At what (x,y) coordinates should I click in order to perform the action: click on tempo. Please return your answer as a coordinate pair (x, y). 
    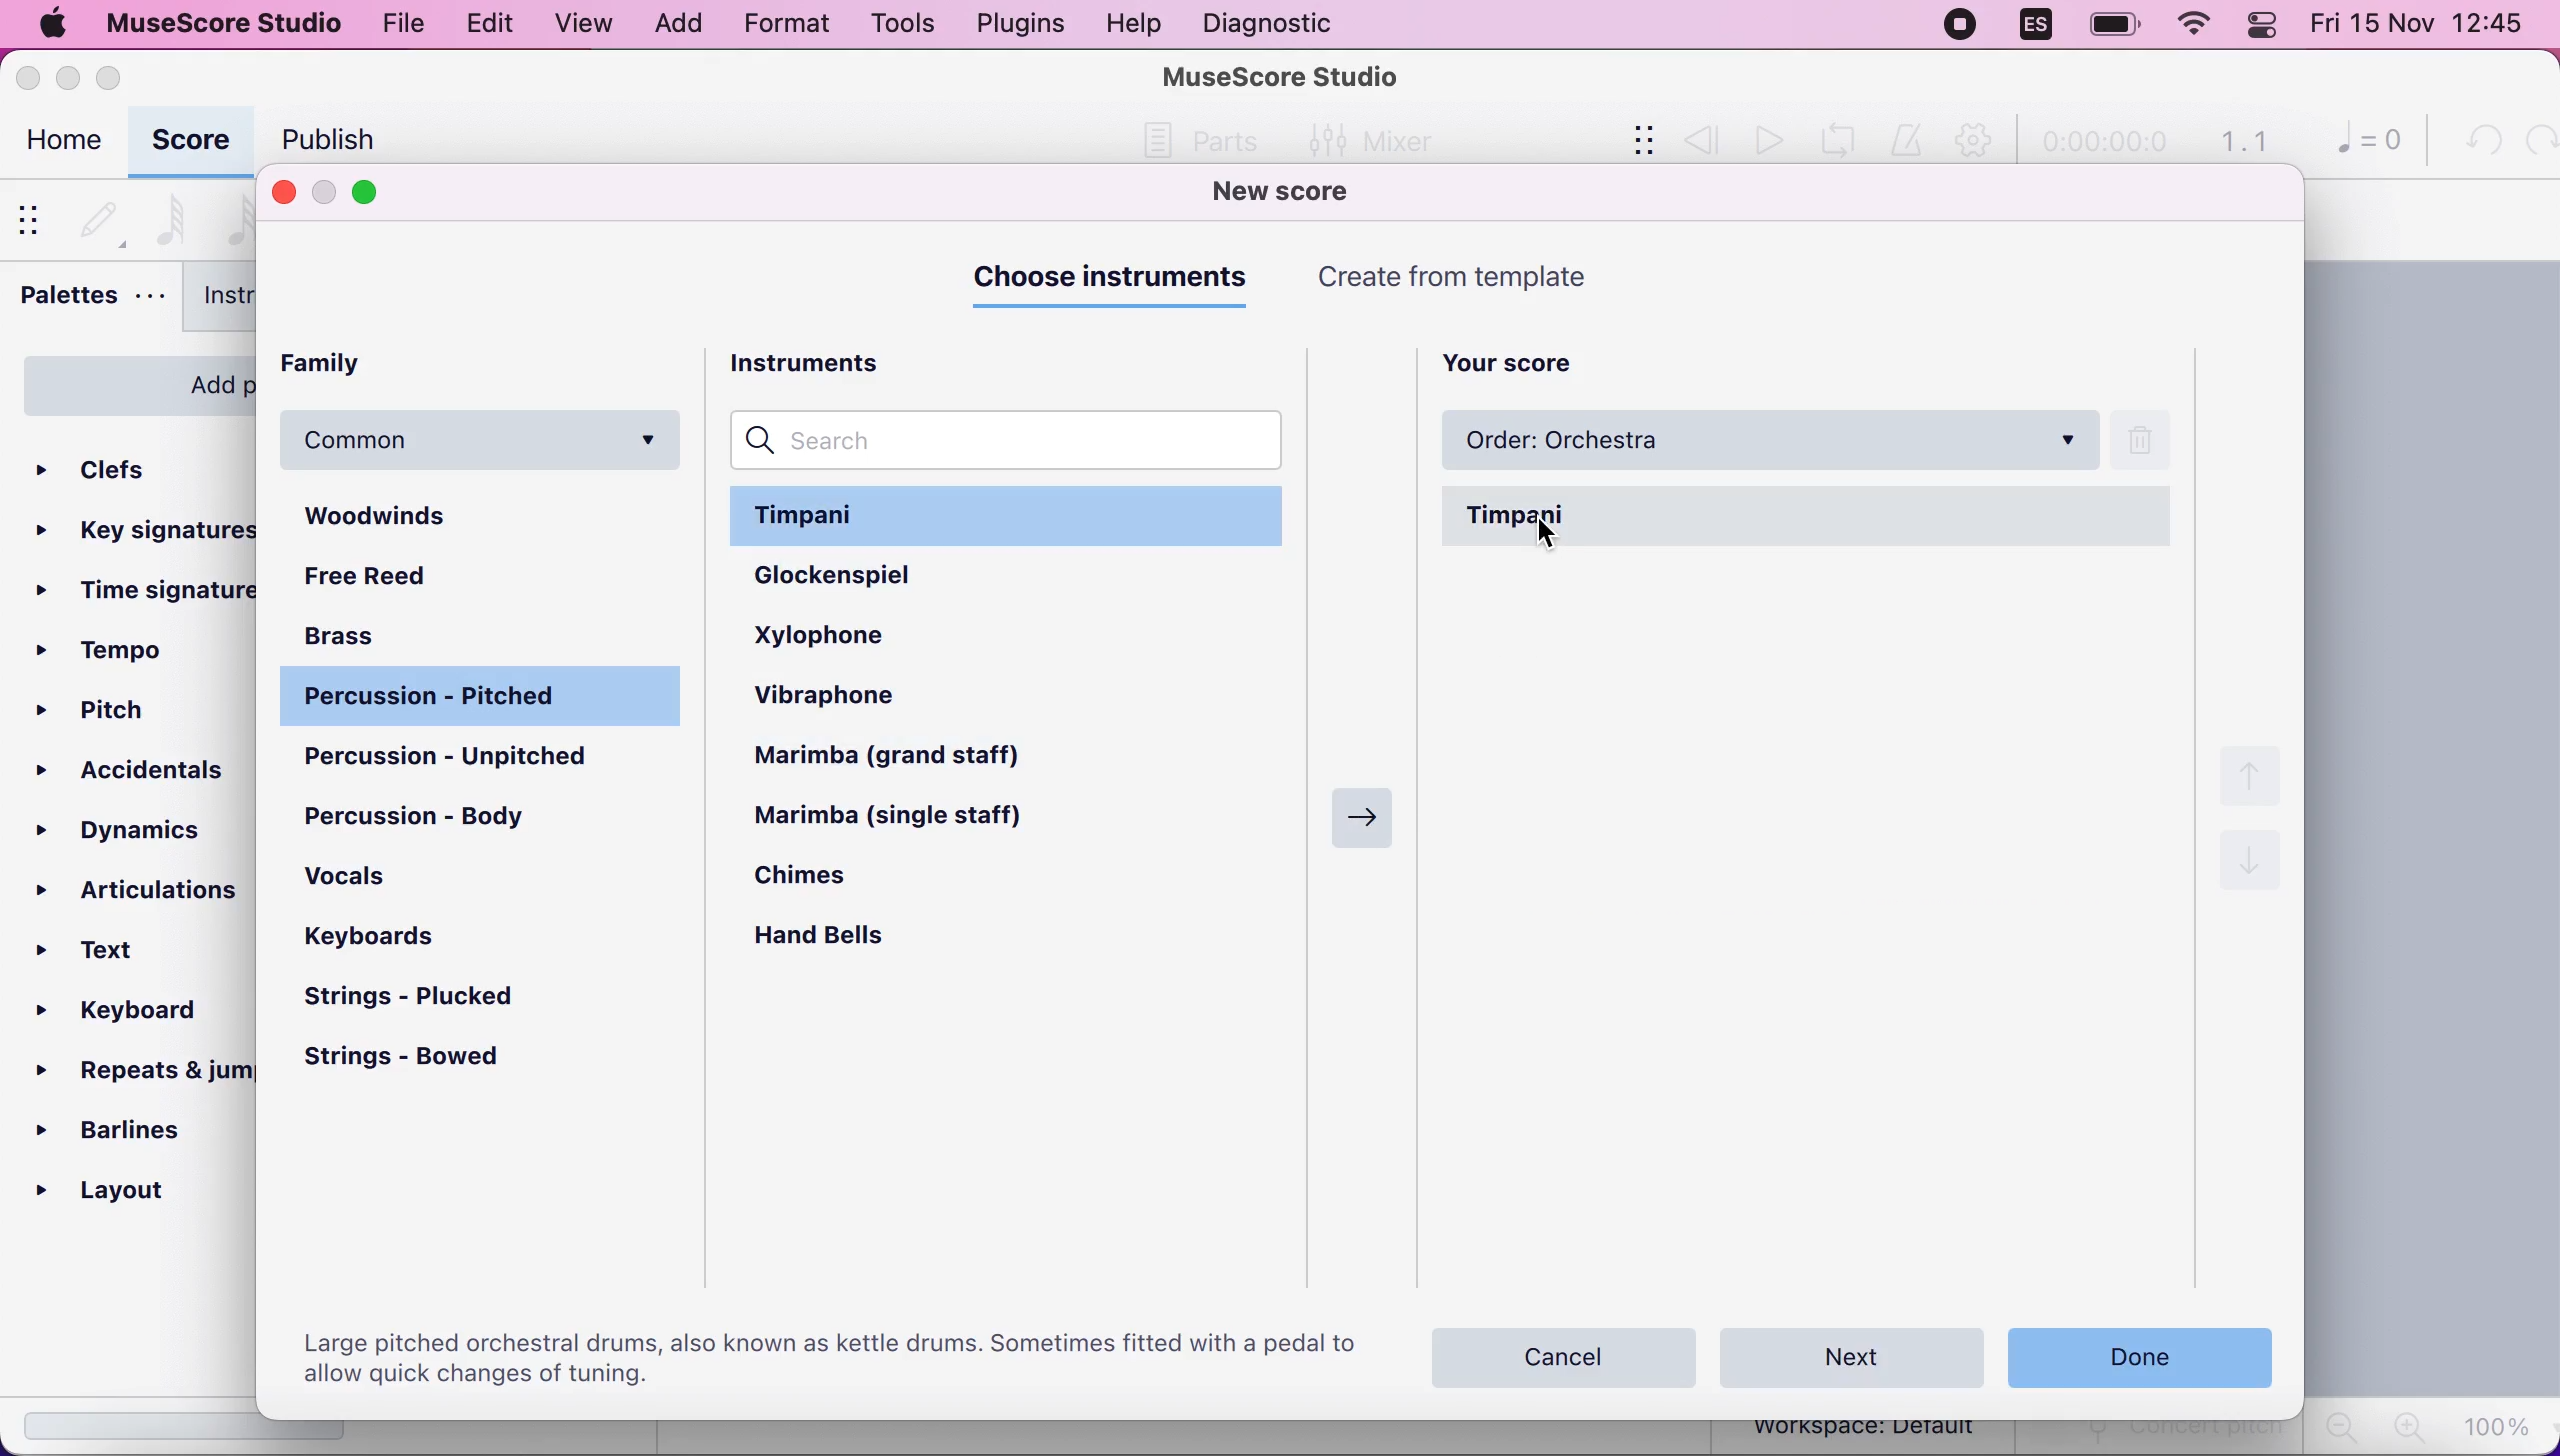
    Looking at the image, I should click on (109, 651).